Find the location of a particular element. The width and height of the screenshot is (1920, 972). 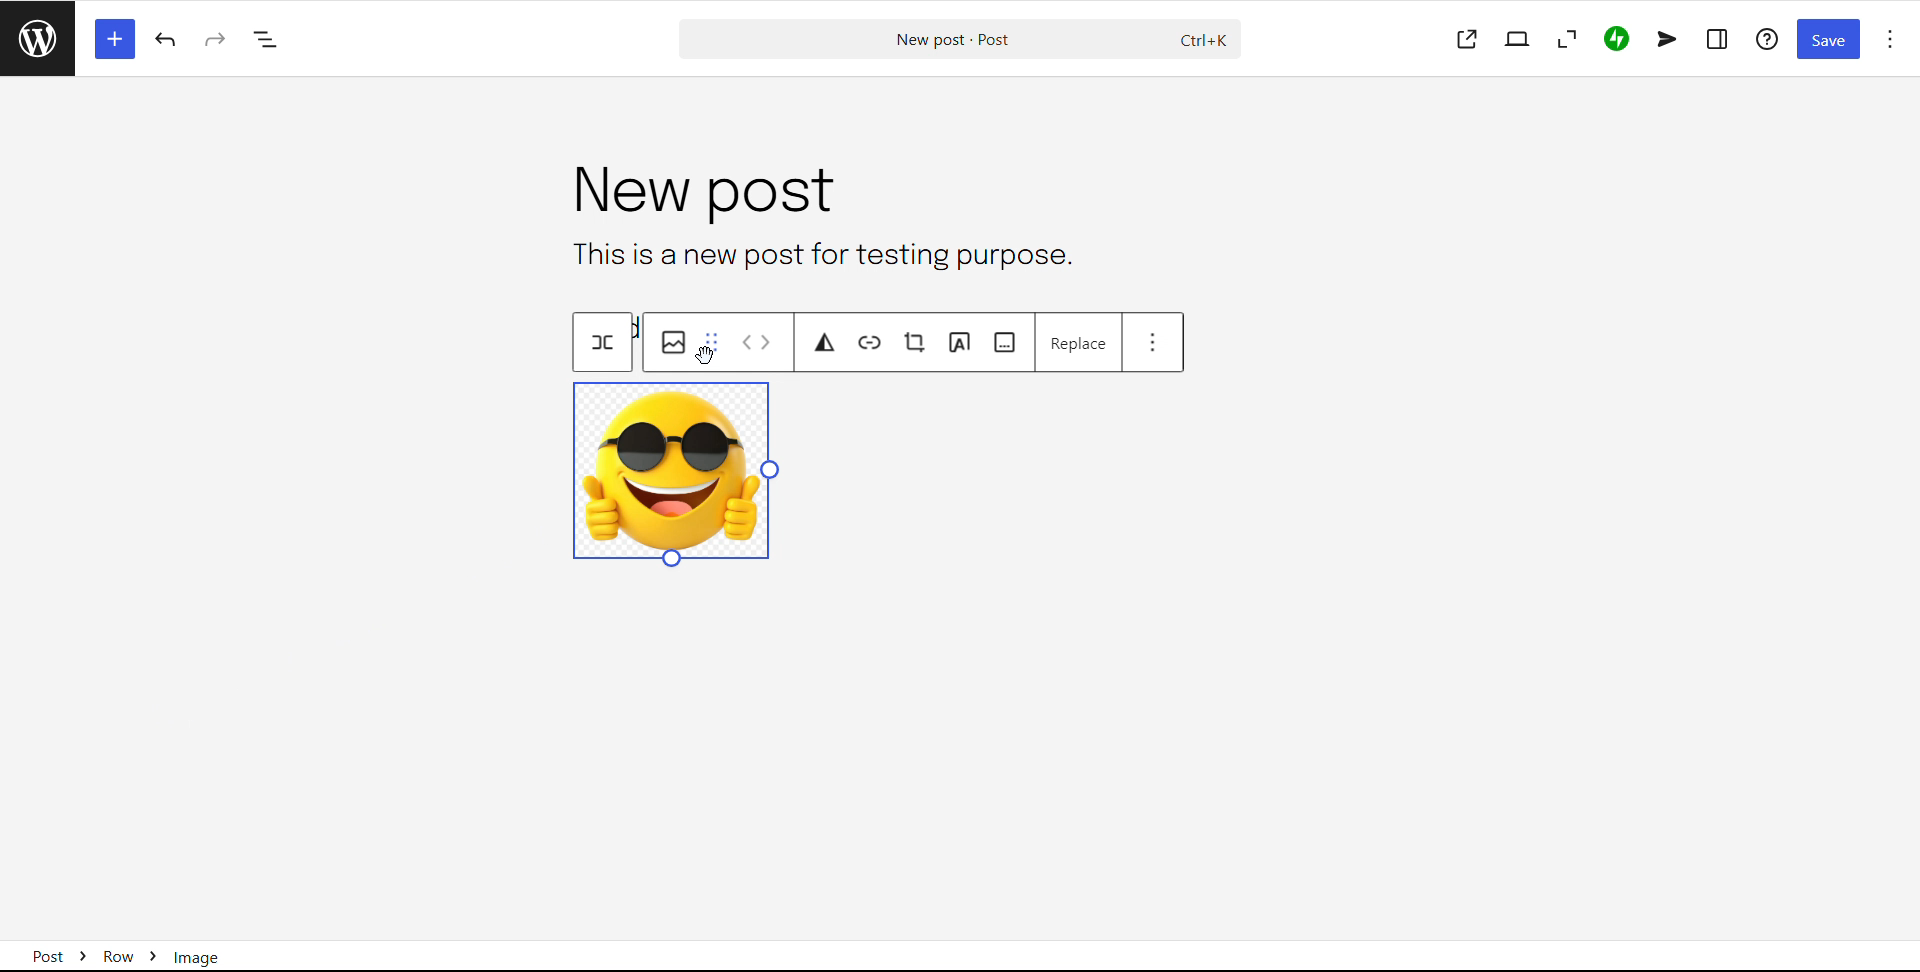

text block 1 is located at coordinates (818, 254).